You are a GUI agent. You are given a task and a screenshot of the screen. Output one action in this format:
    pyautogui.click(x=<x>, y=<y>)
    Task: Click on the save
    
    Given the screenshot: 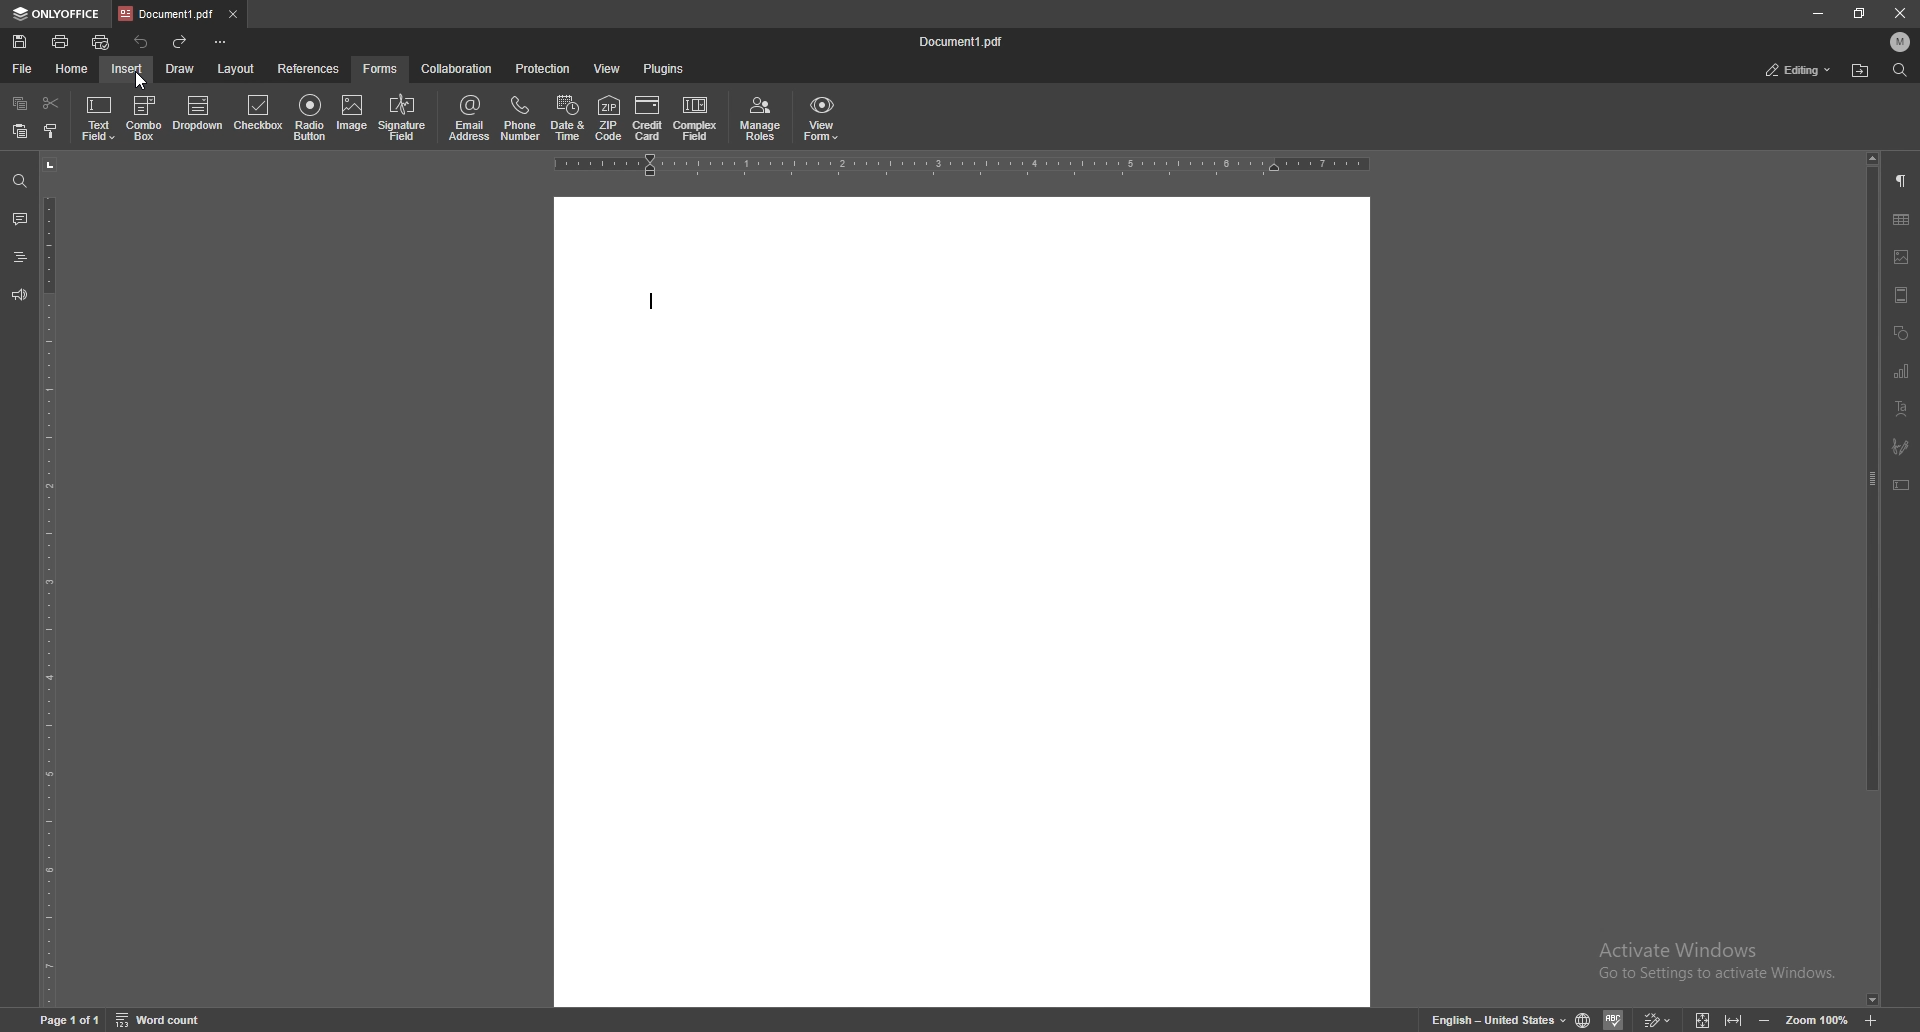 What is the action you would take?
    pyautogui.click(x=21, y=41)
    